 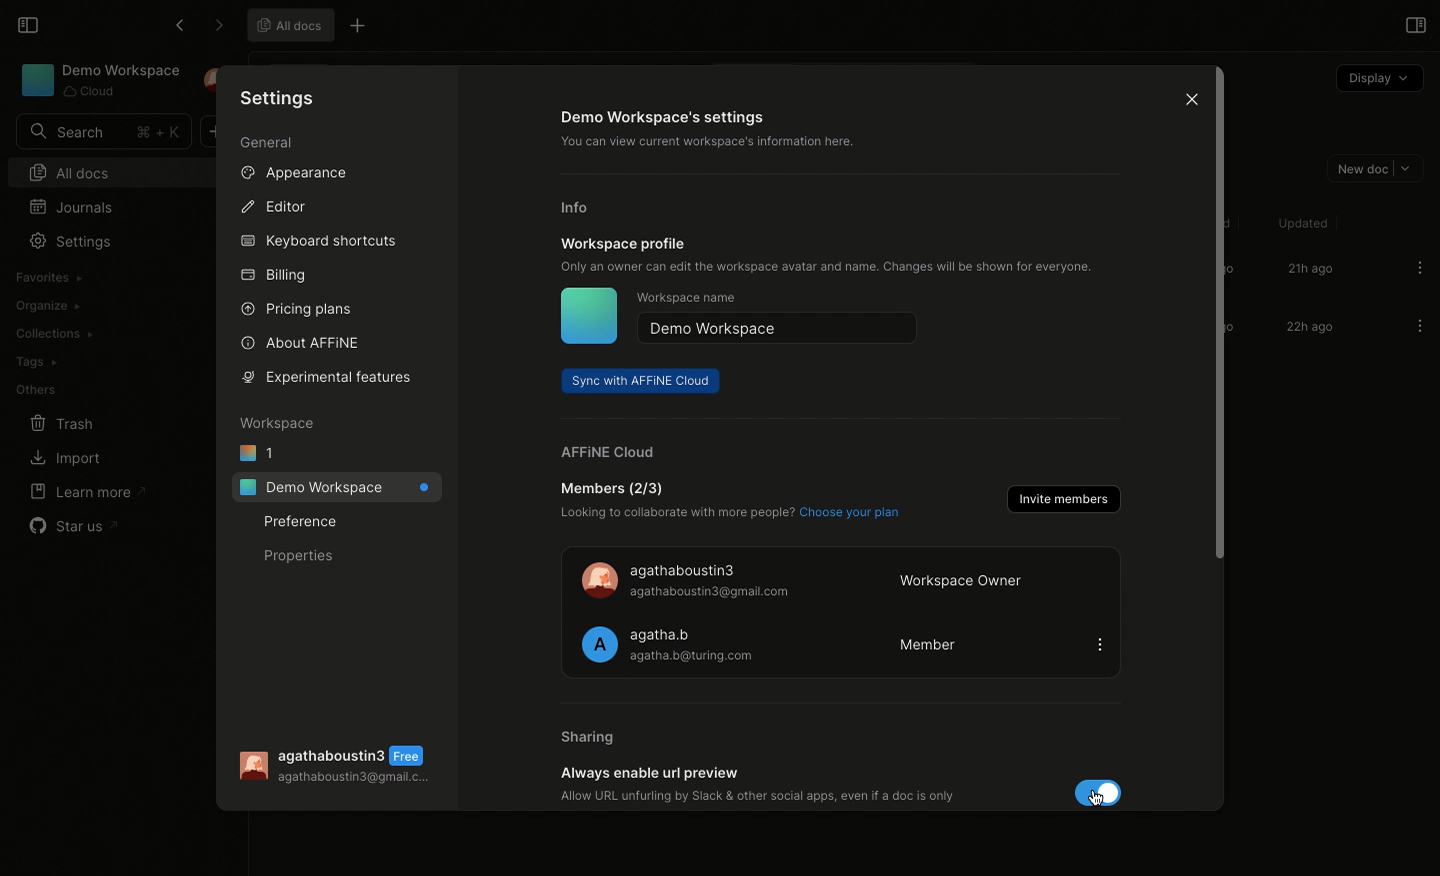 I want to click on Close, so click(x=1187, y=97).